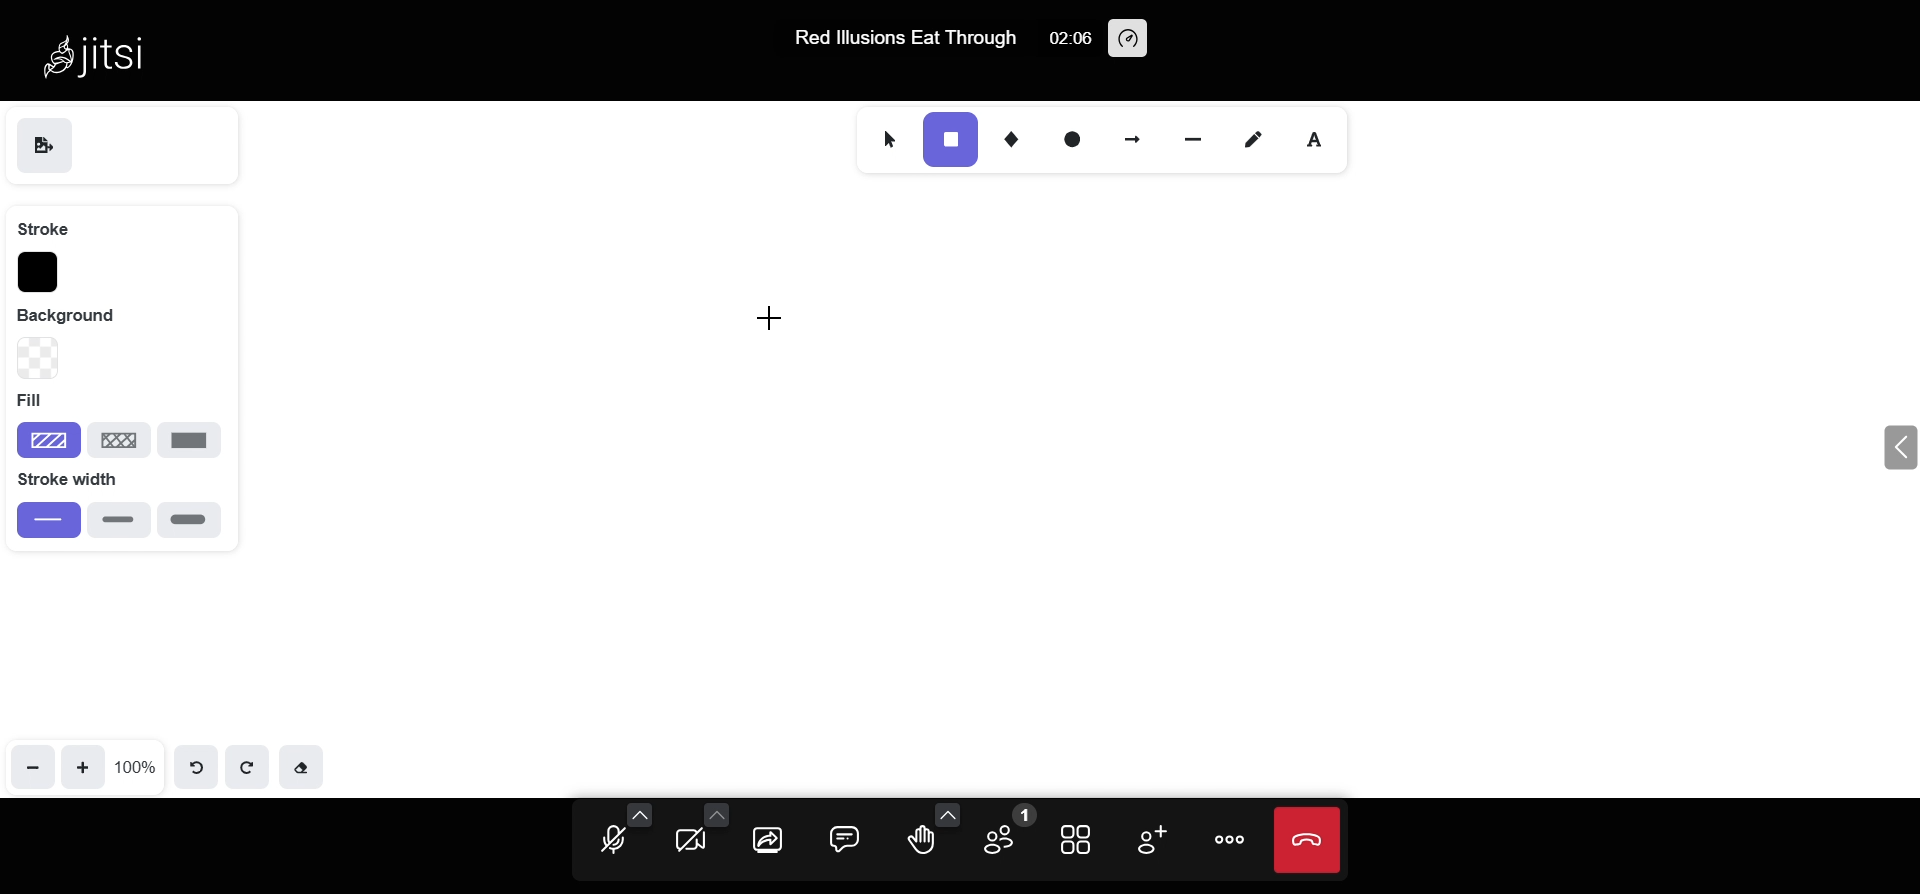 The image size is (1920, 894). What do you see at coordinates (715, 813) in the screenshot?
I see `more camera options` at bounding box center [715, 813].